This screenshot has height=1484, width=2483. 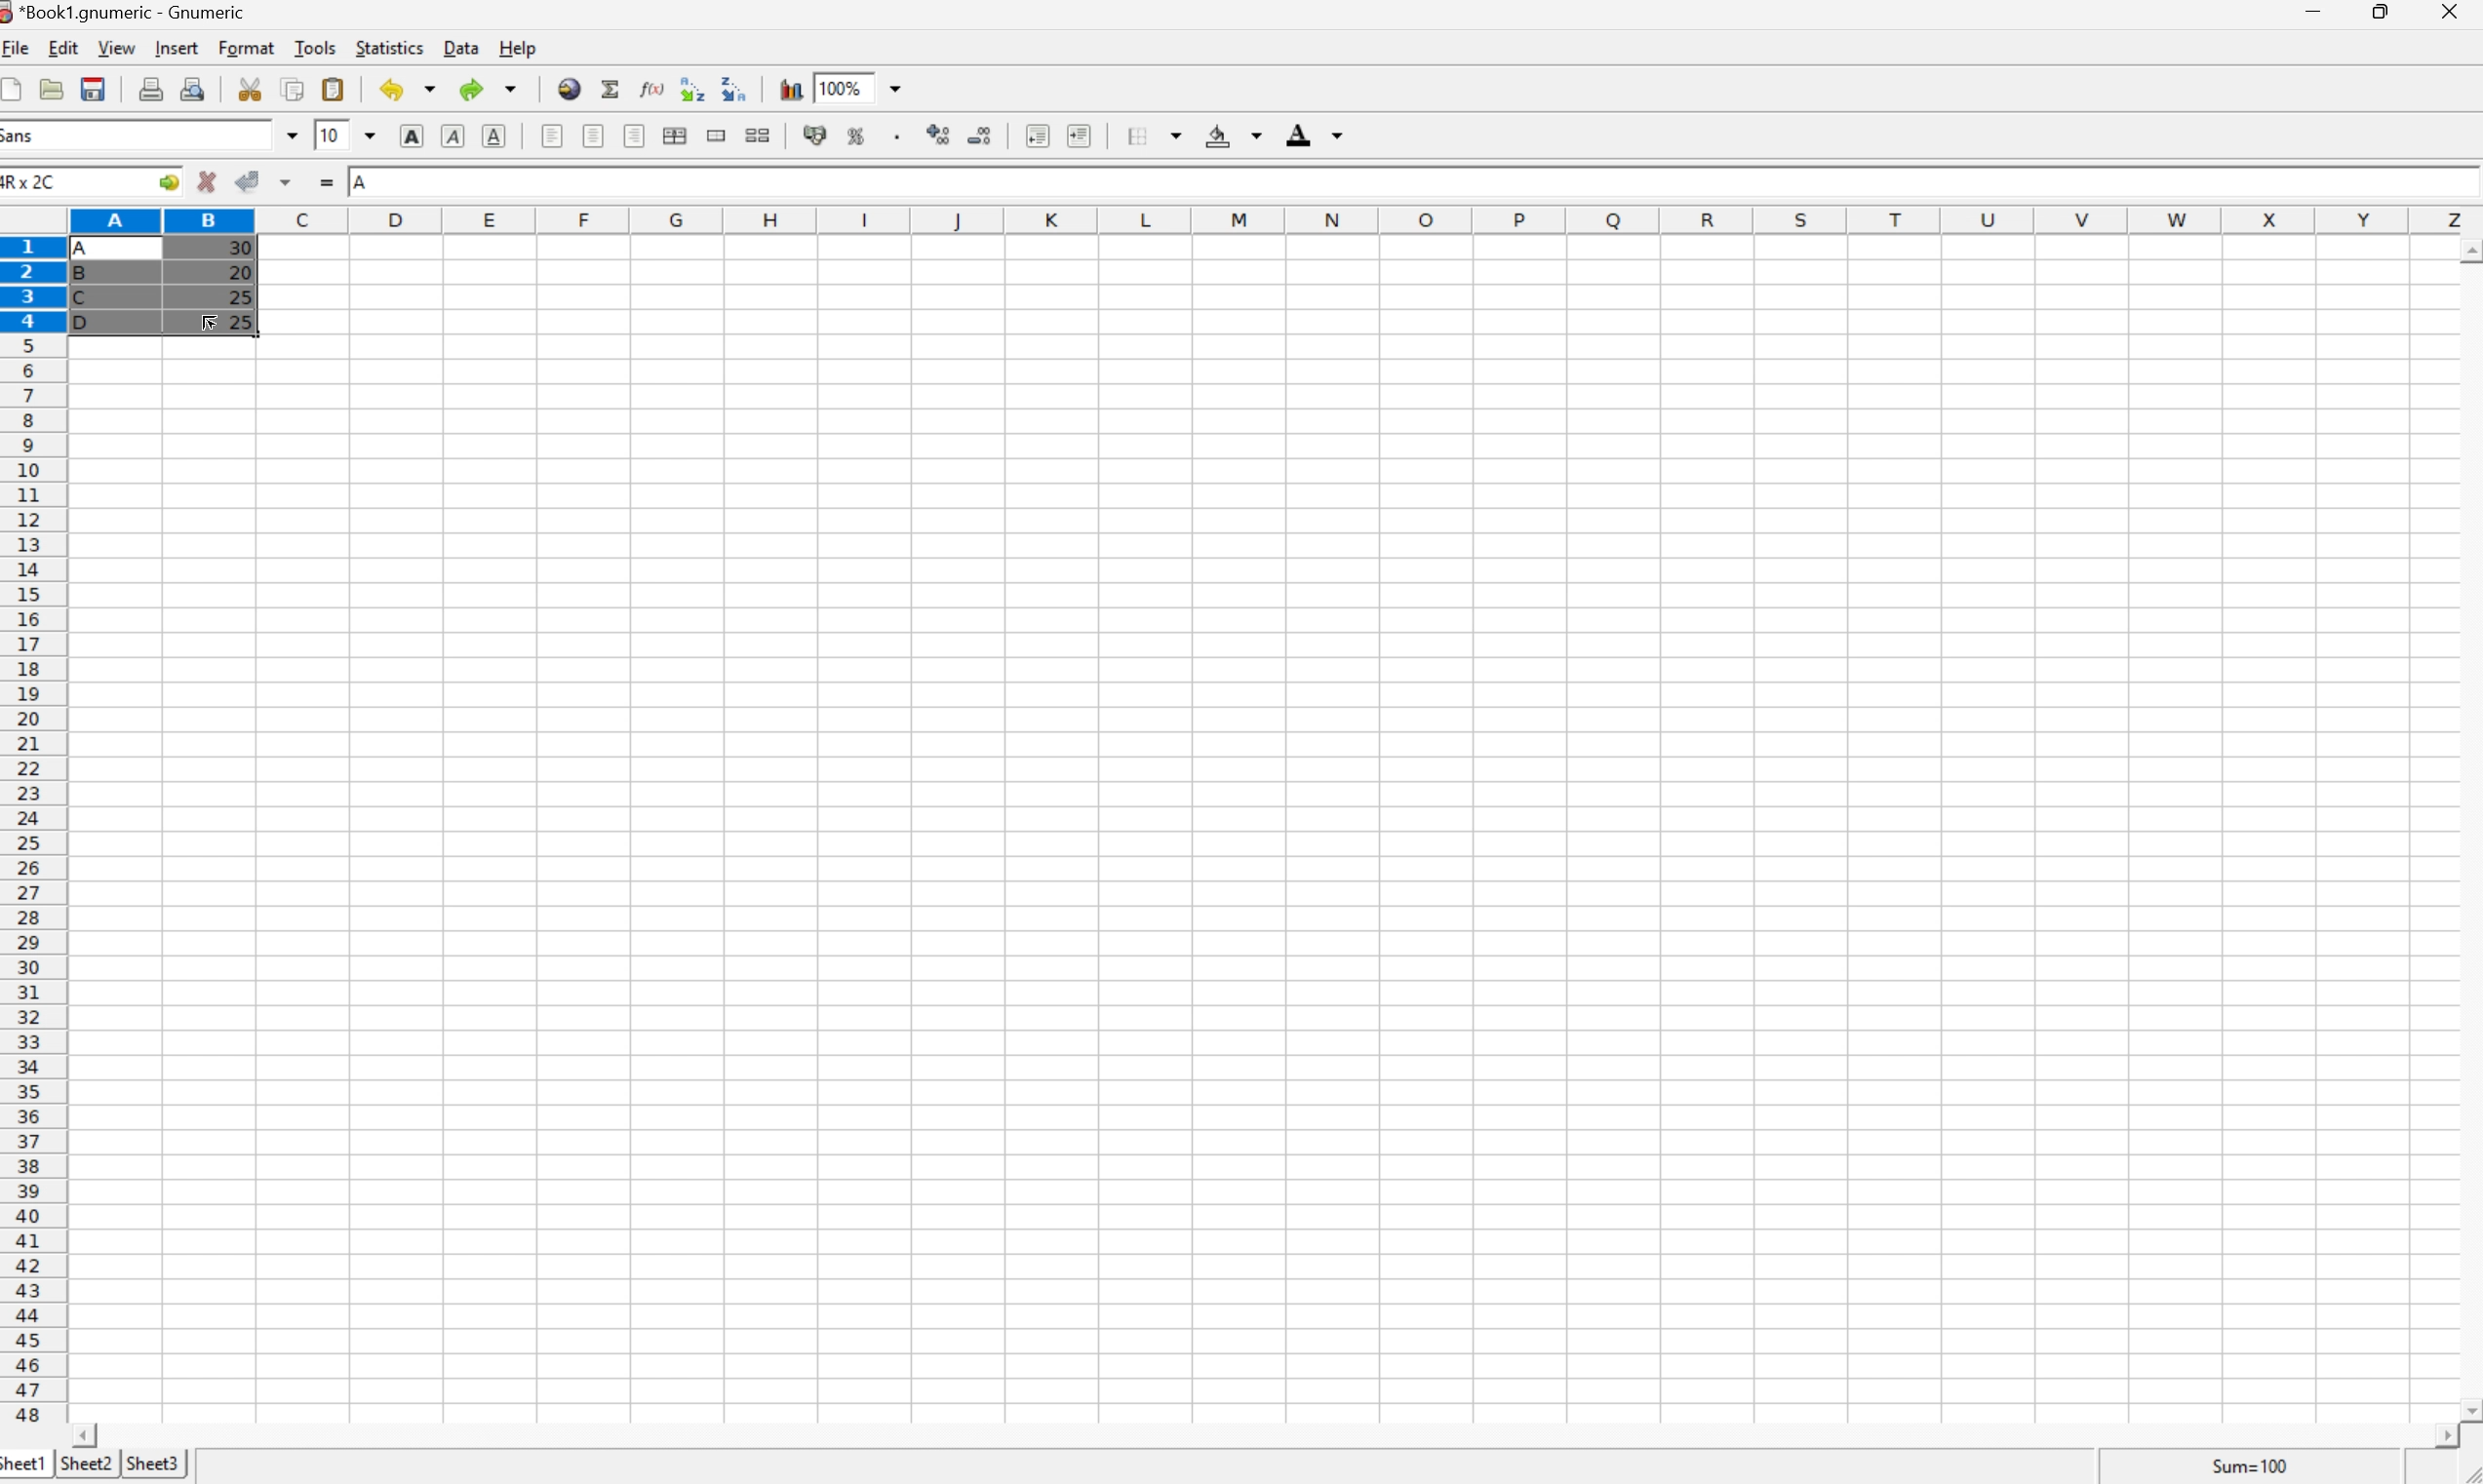 What do you see at coordinates (371, 134) in the screenshot?
I see `Drop Down` at bounding box center [371, 134].